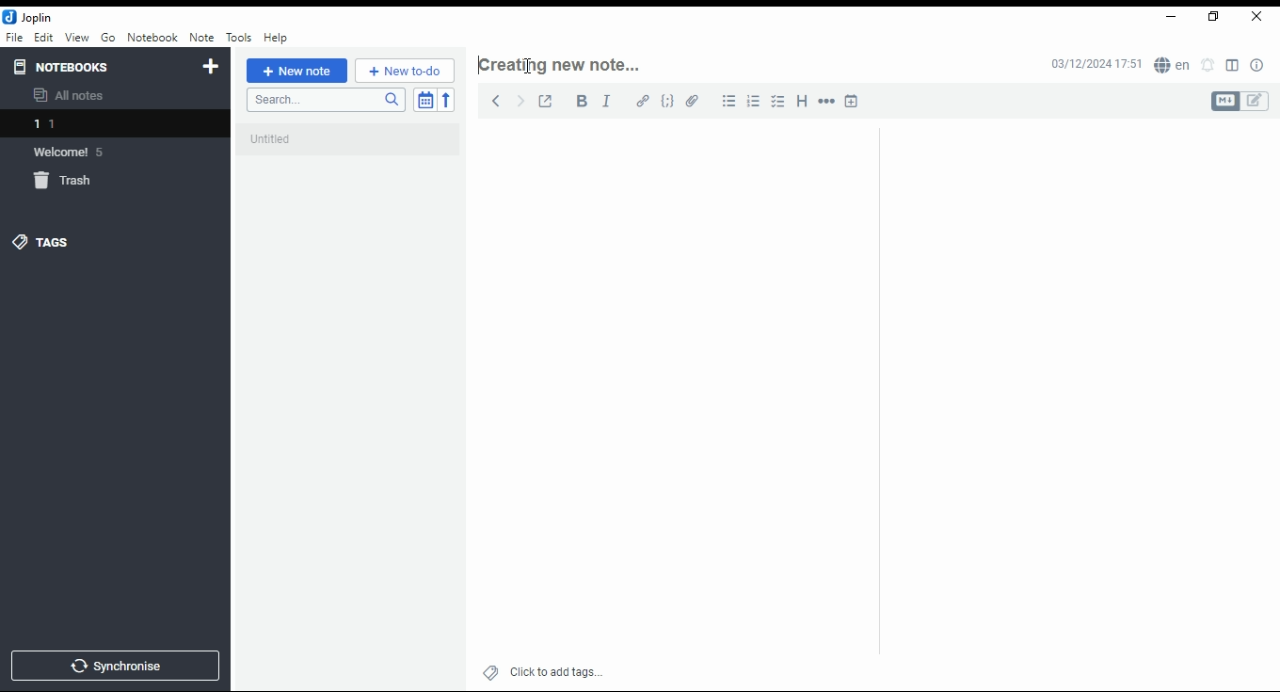 The image size is (1280, 692). Describe the element at coordinates (79, 152) in the screenshot. I see `welcome 5` at that location.